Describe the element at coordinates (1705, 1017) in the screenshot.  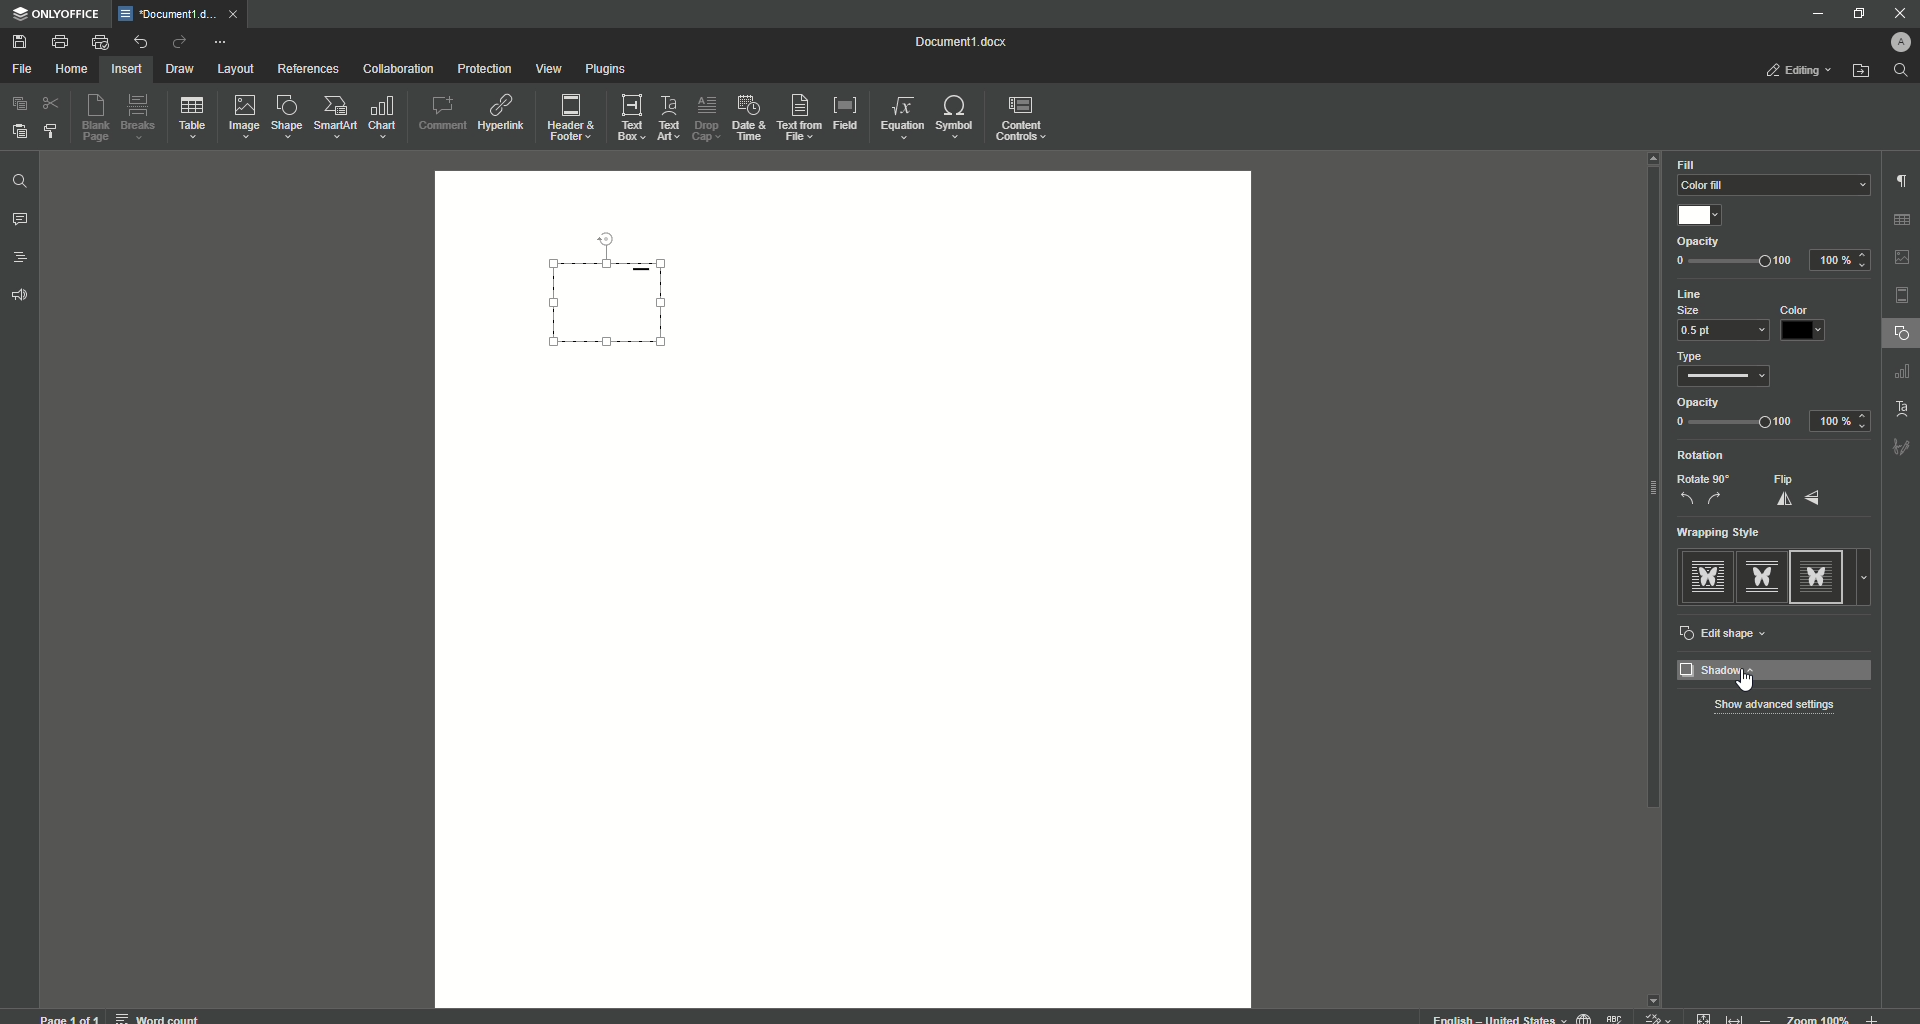
I see `fit to page` at that location.